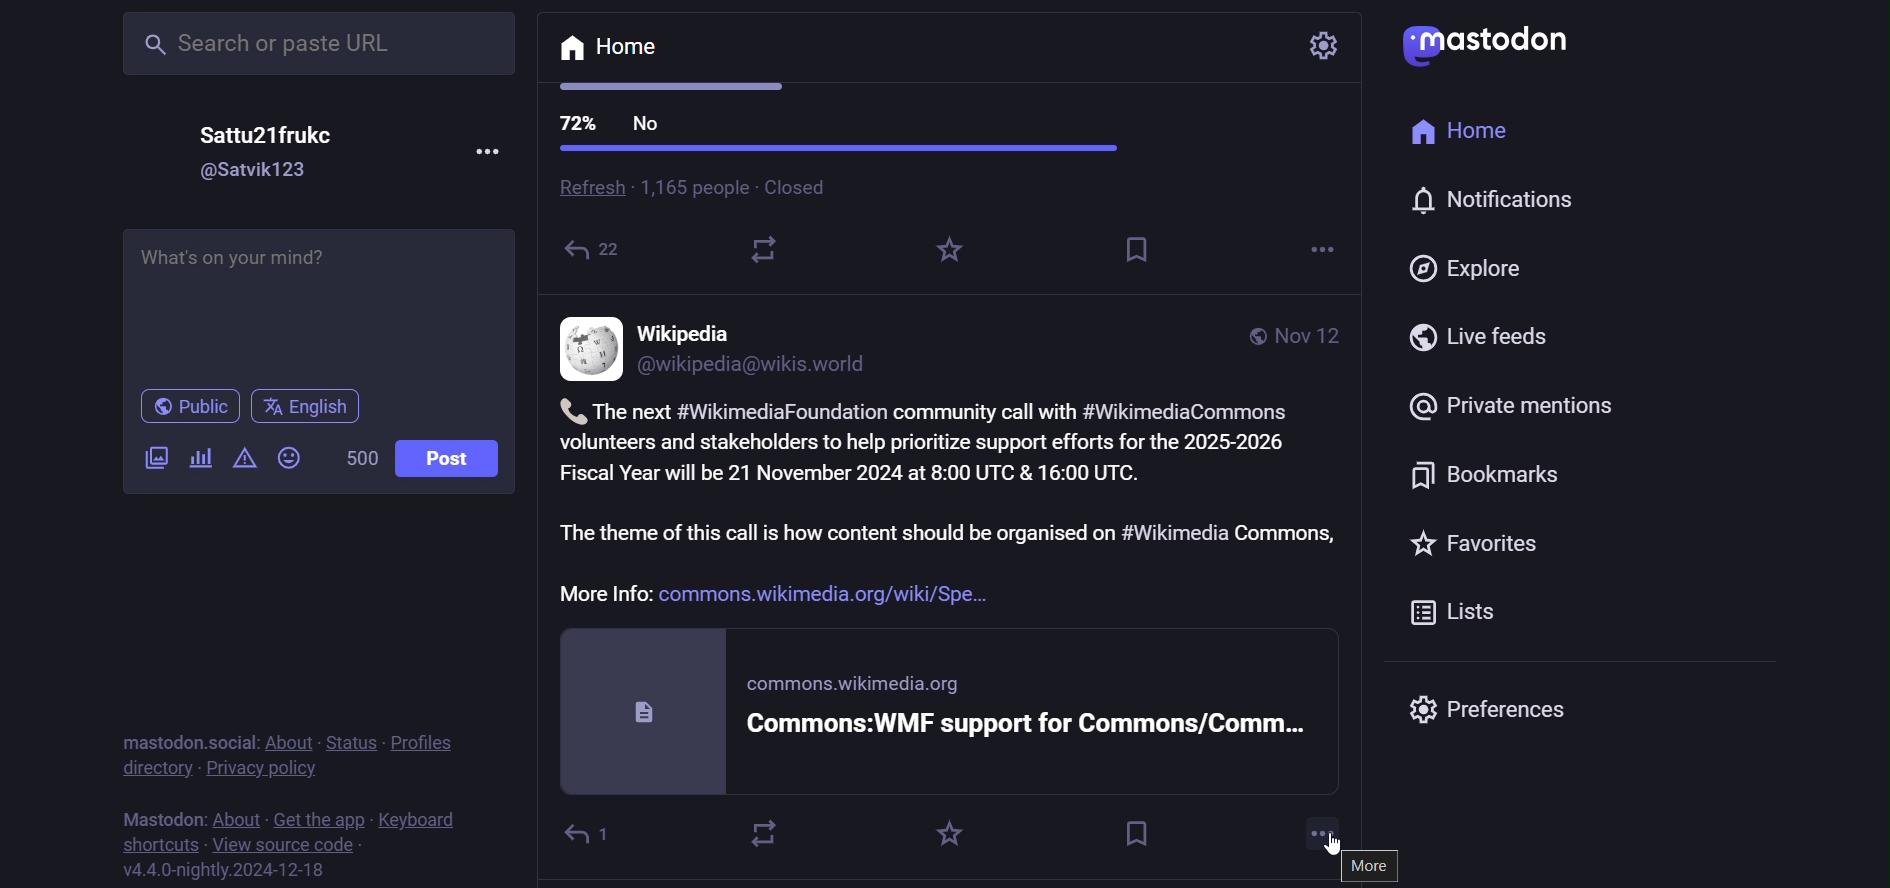 This screenshot has height=888, width=1890. I want to click on private mention, so click(1504, 403).